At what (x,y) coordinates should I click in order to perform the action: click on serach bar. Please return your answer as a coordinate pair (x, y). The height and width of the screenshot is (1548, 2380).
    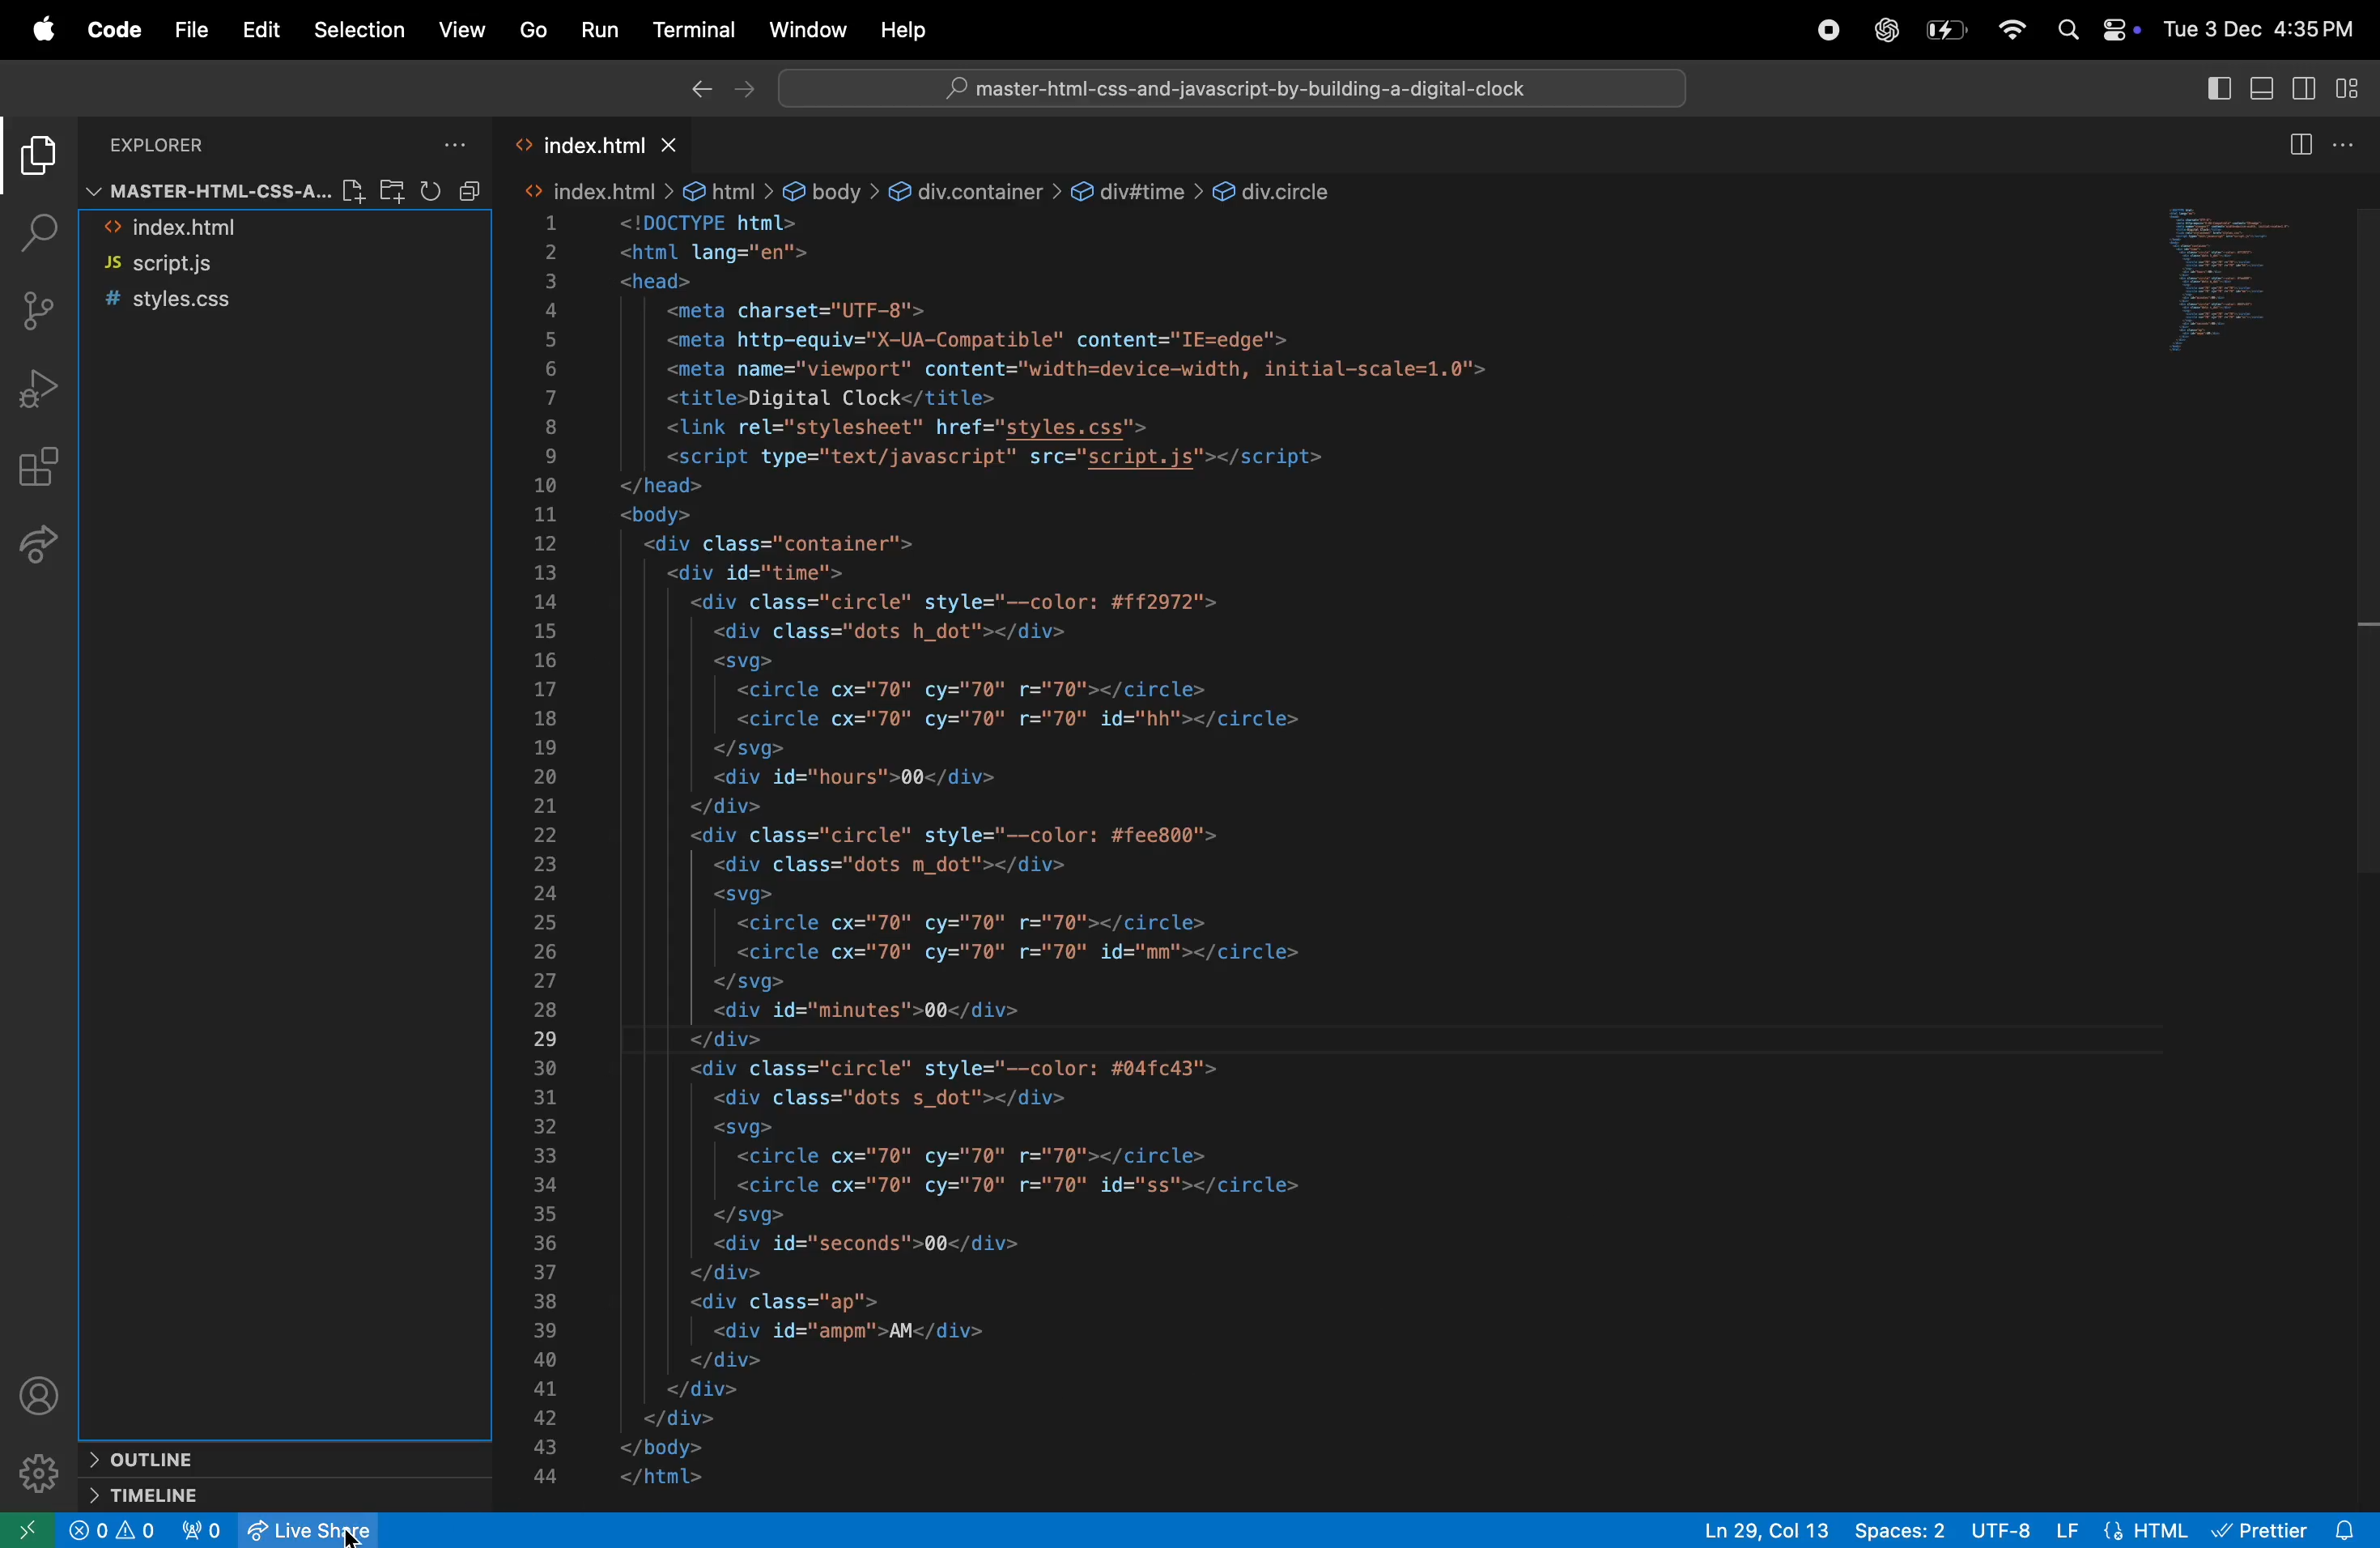
    Looking at the image, I should click on (1235, 91).